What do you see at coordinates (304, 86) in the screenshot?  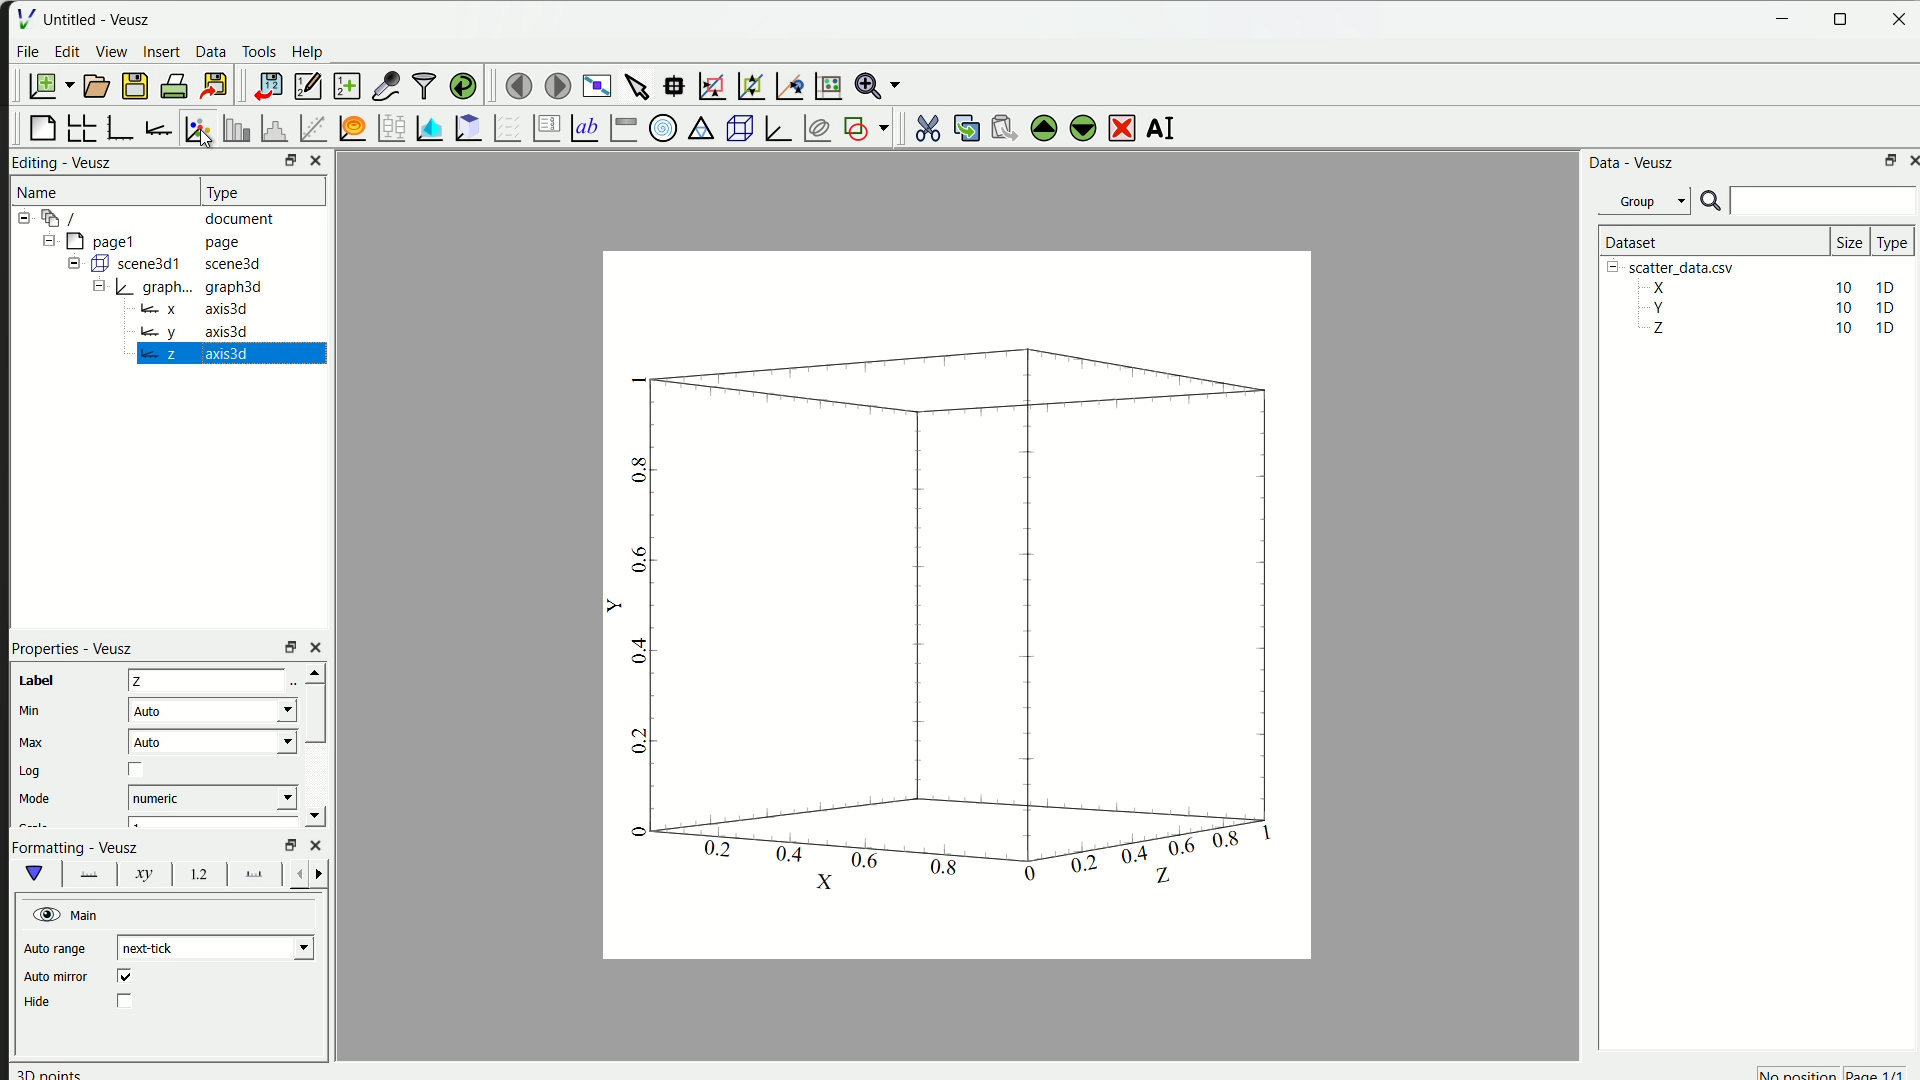 I see `editor` at bounding box center [304, 86].